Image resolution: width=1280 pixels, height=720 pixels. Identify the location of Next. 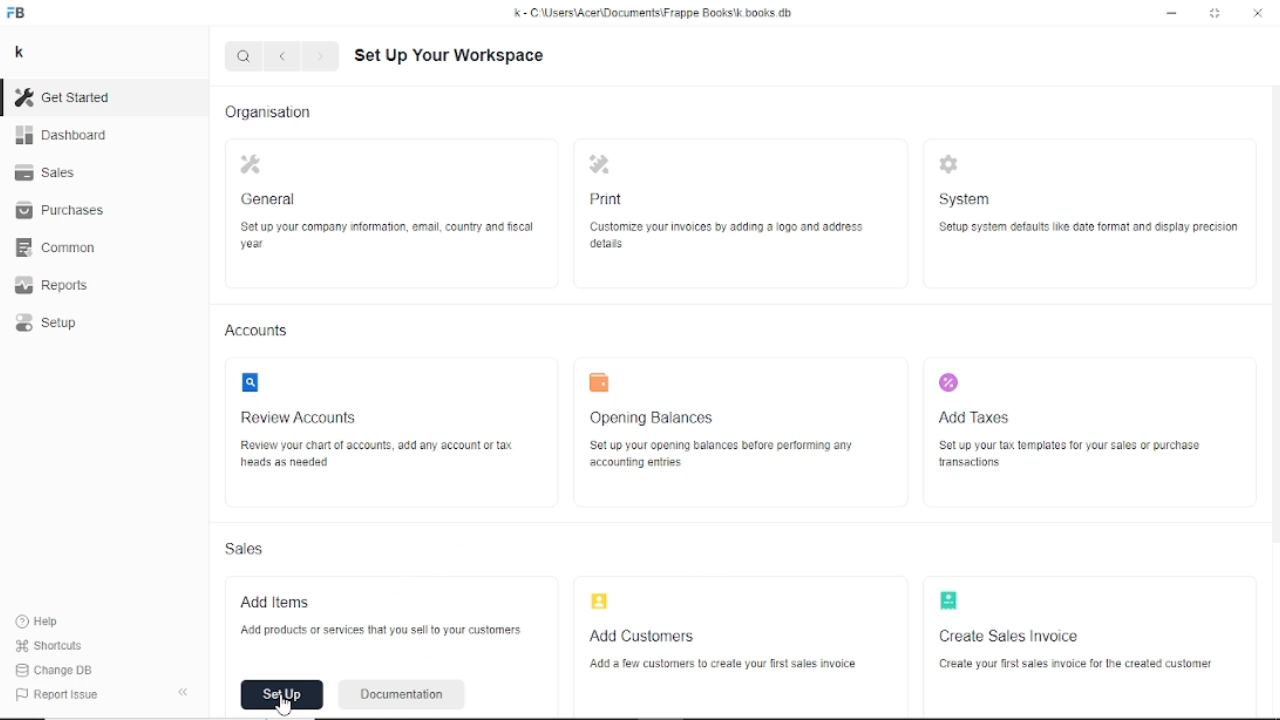
(322, 57).